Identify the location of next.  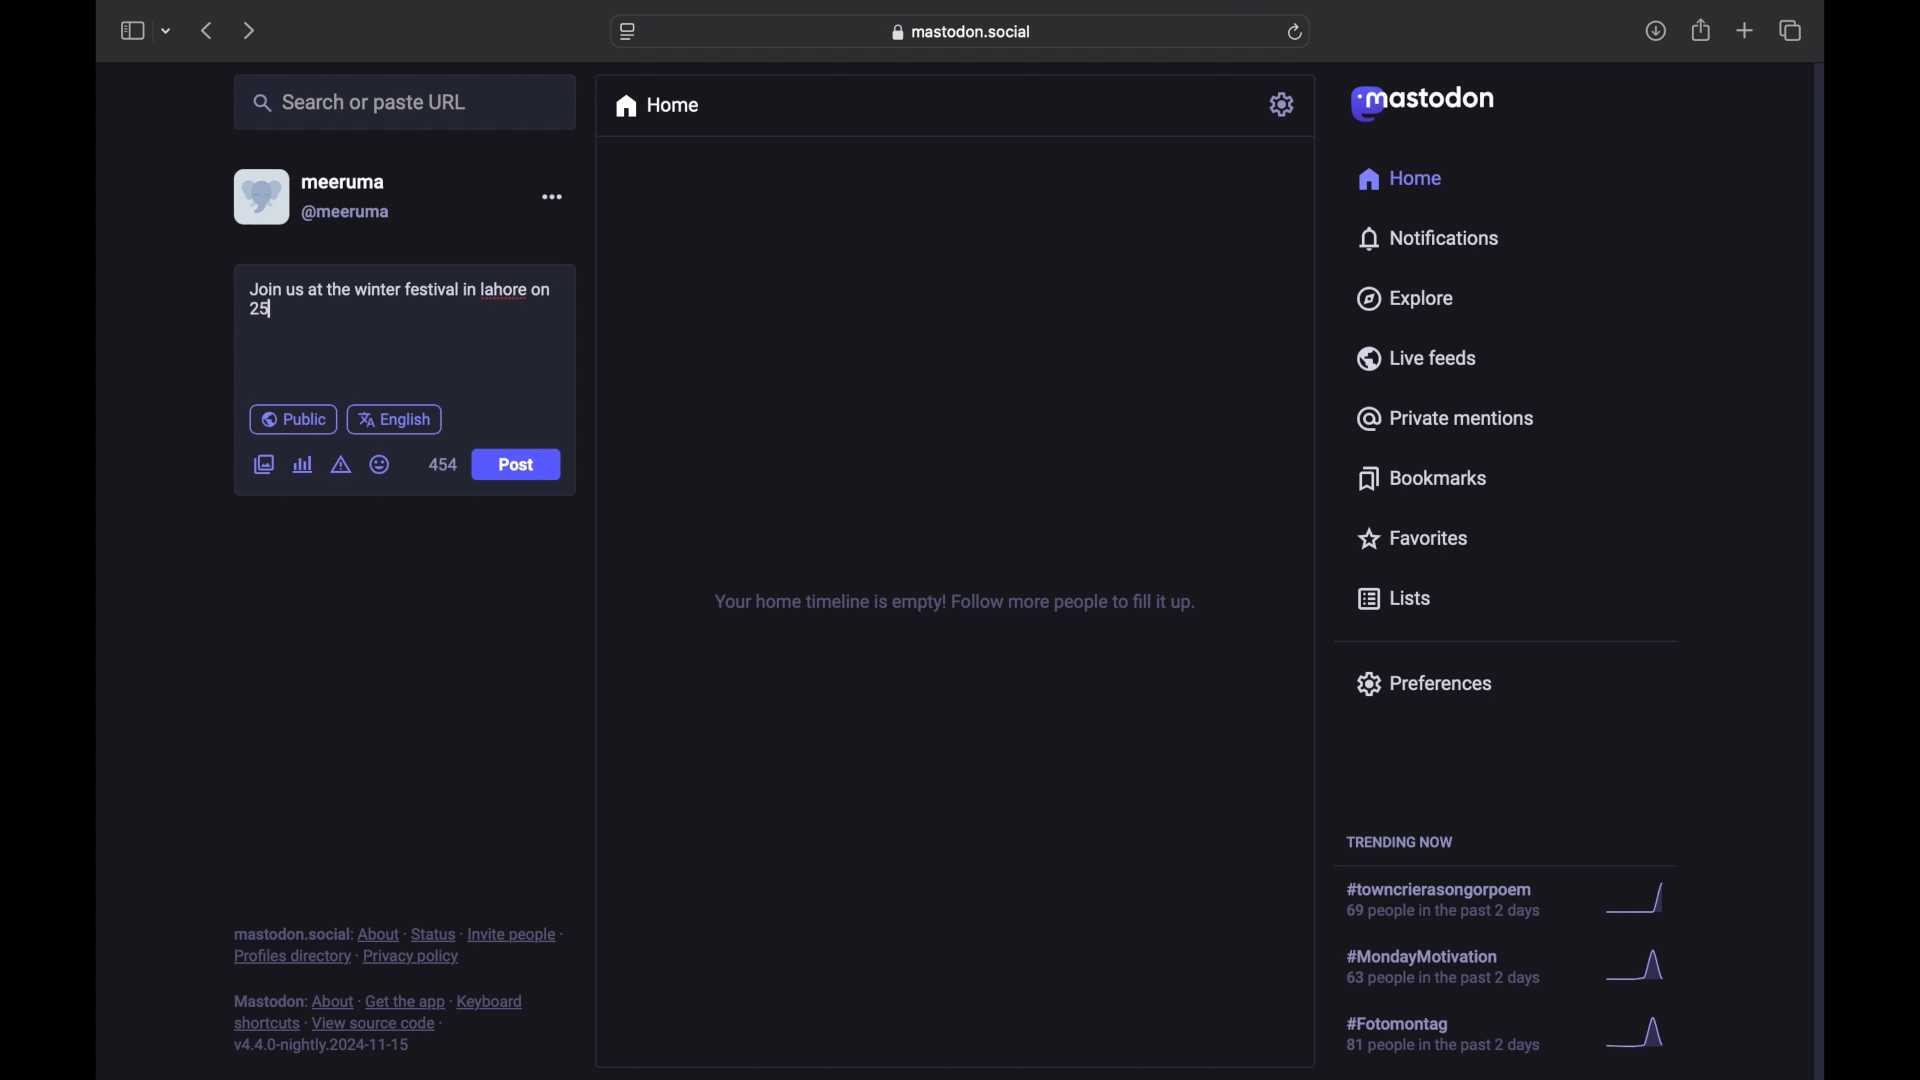
(251, 30).